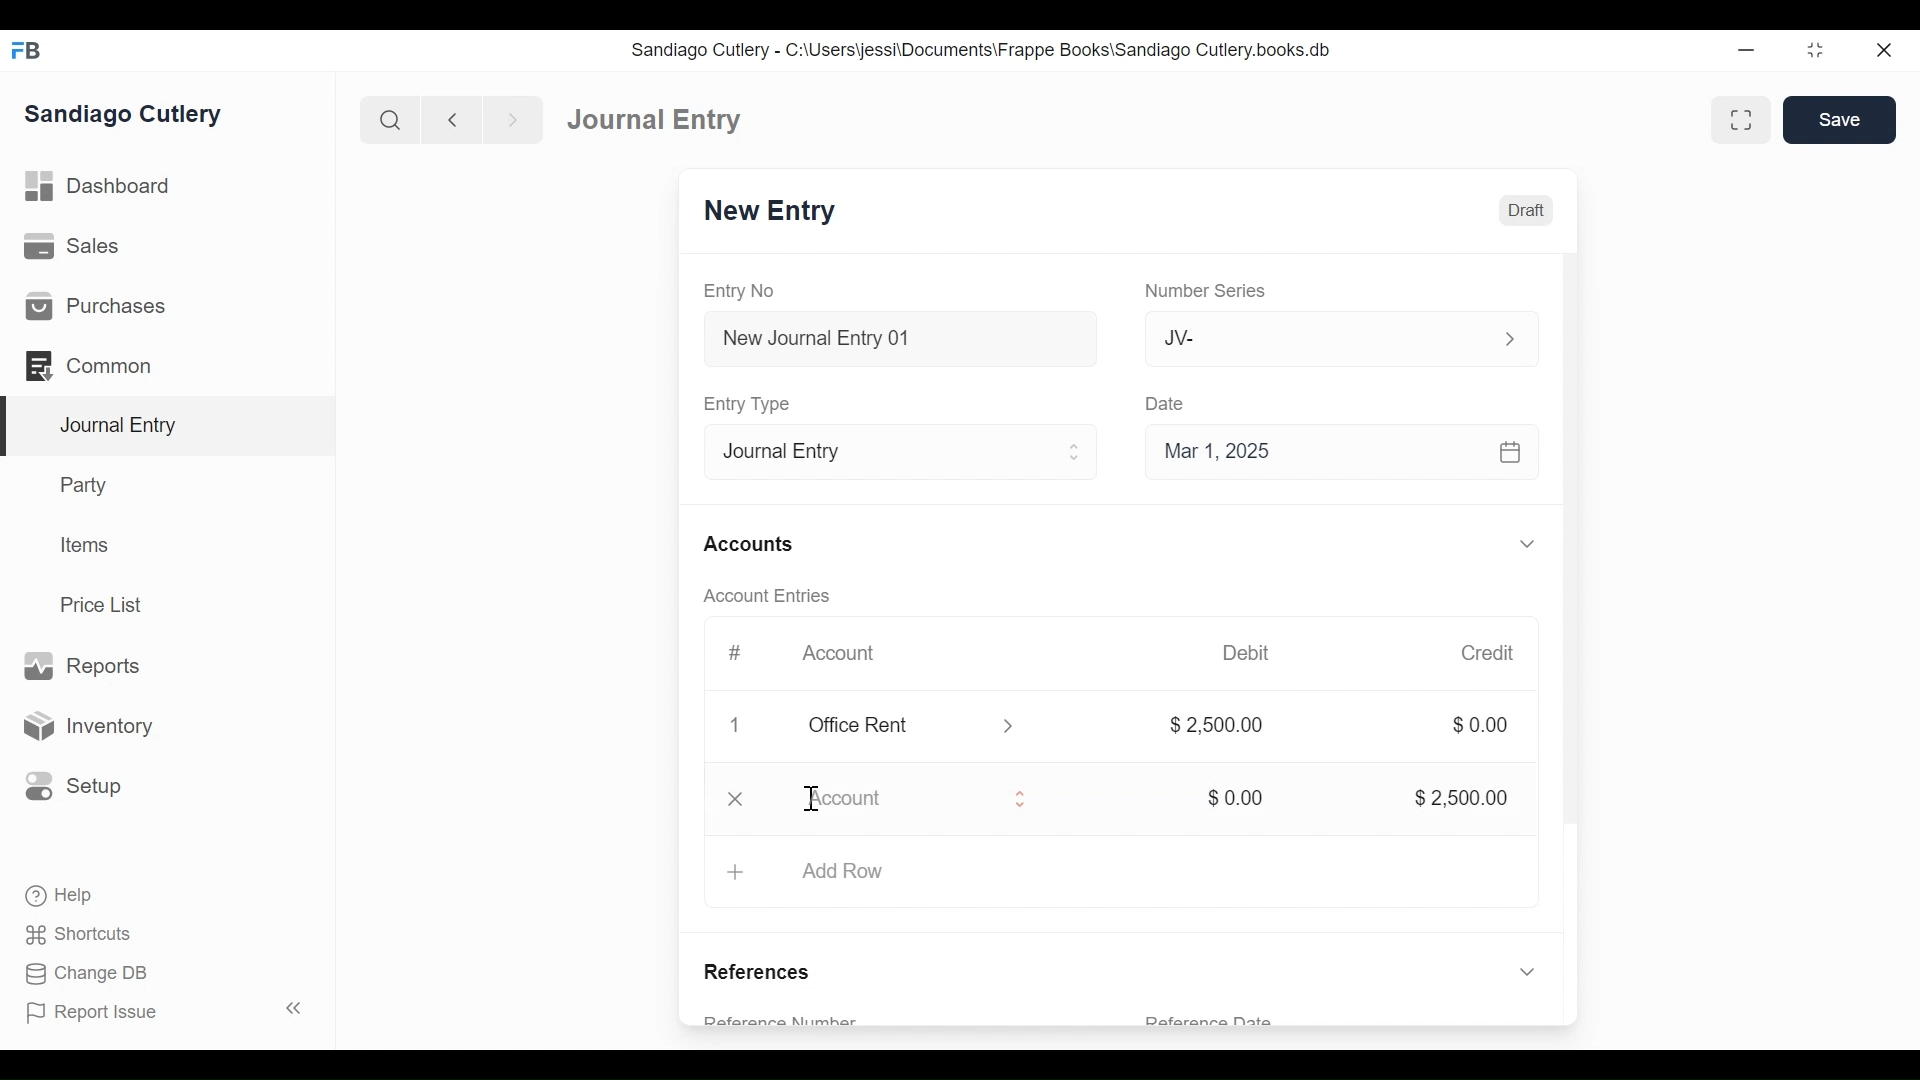 The image size is (1920, 1080). Describe the element at coordinates (1250, 653) in the screenshot. I see `Debit` at that location.